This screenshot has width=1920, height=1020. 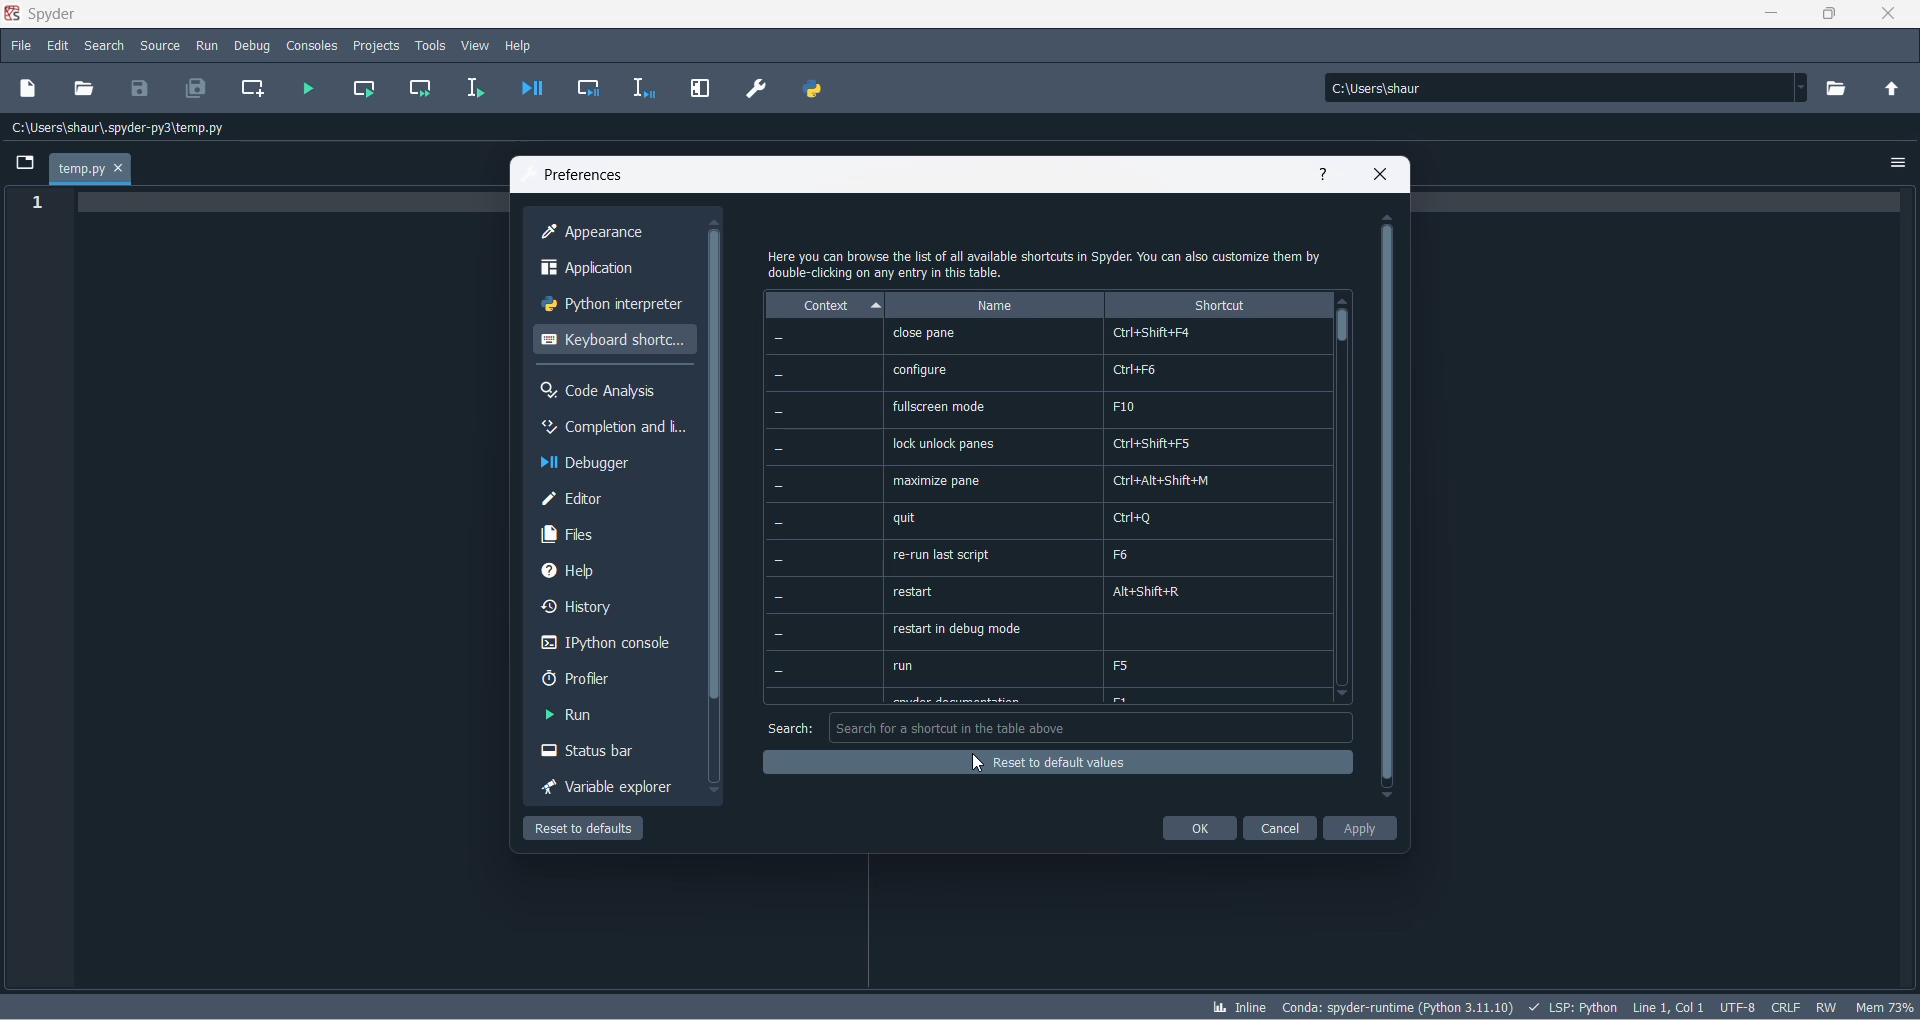 What do you see at coordinates (533, 90) in the screenshot?
I see `debug file` at bounding box center [533, 90].